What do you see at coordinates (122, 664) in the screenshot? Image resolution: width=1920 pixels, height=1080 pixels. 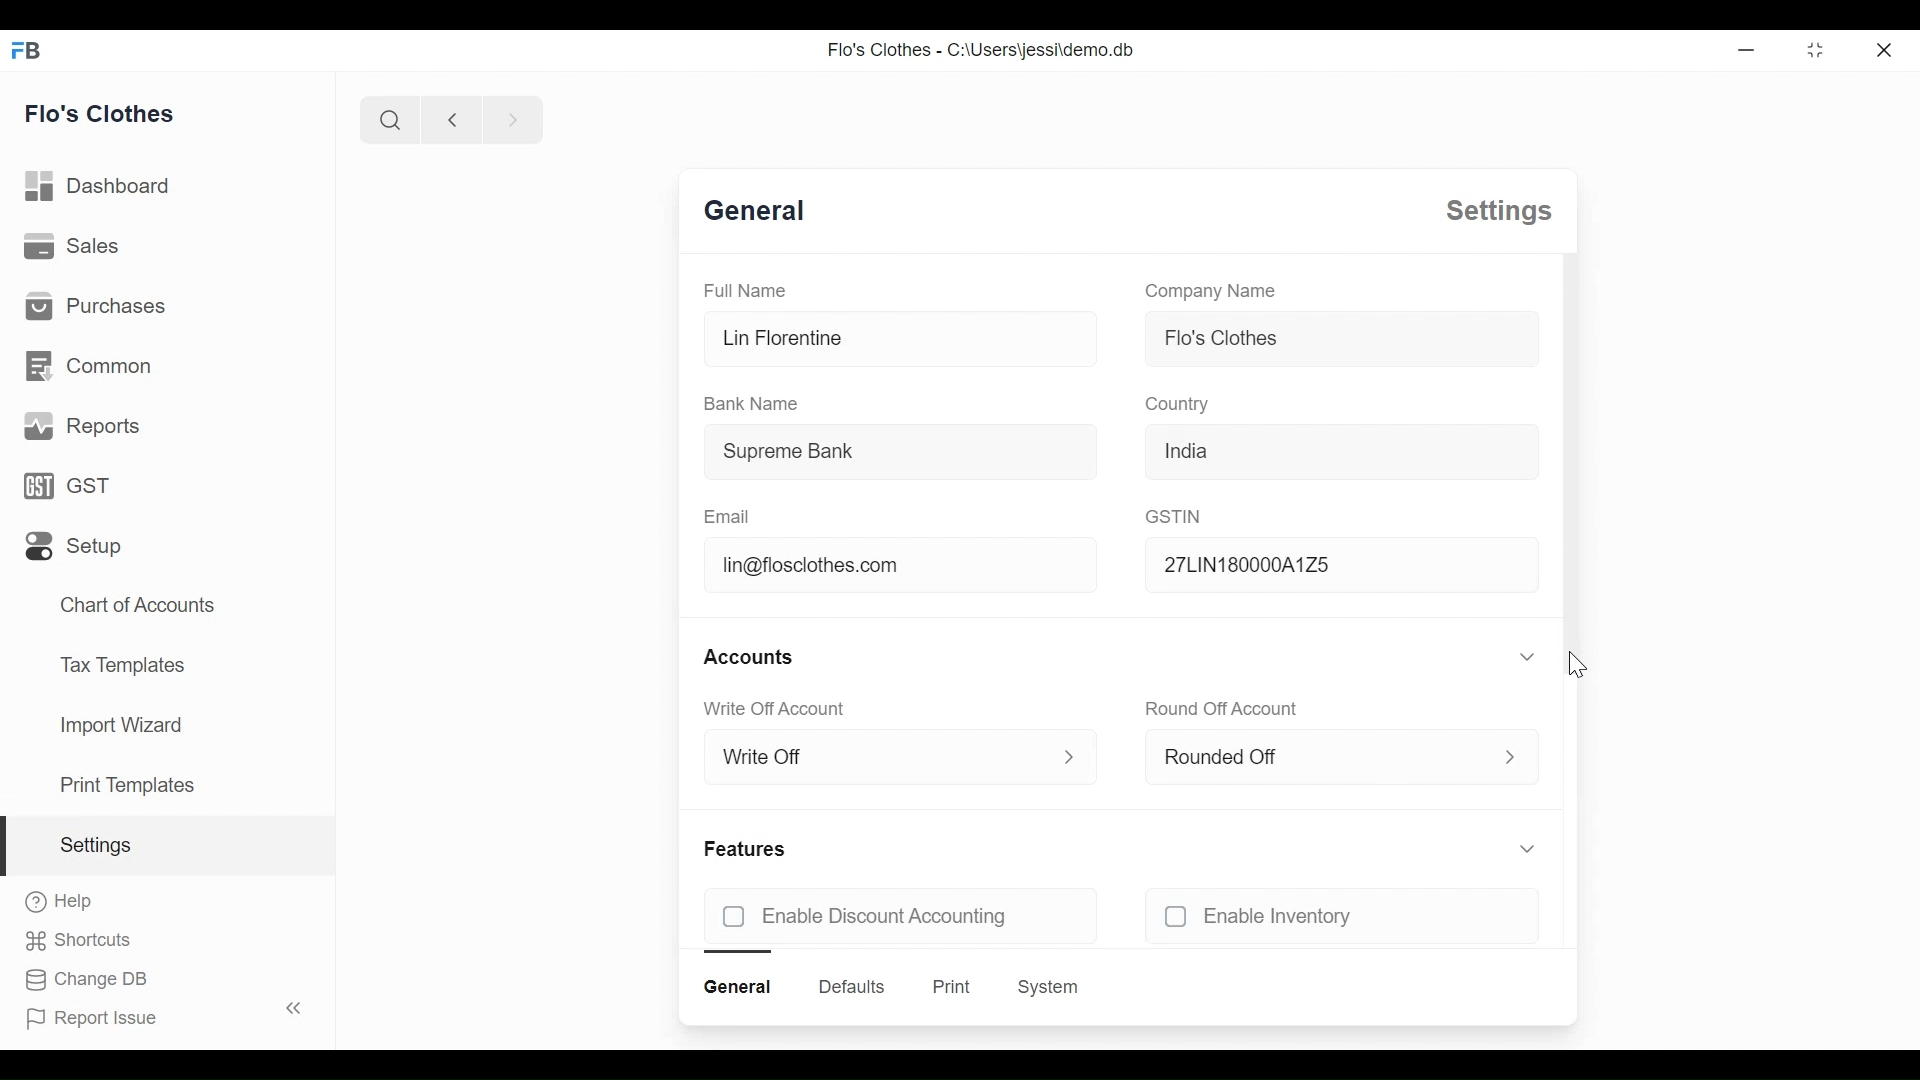 I see `Tax Templates` at bounding box center [122, 664].